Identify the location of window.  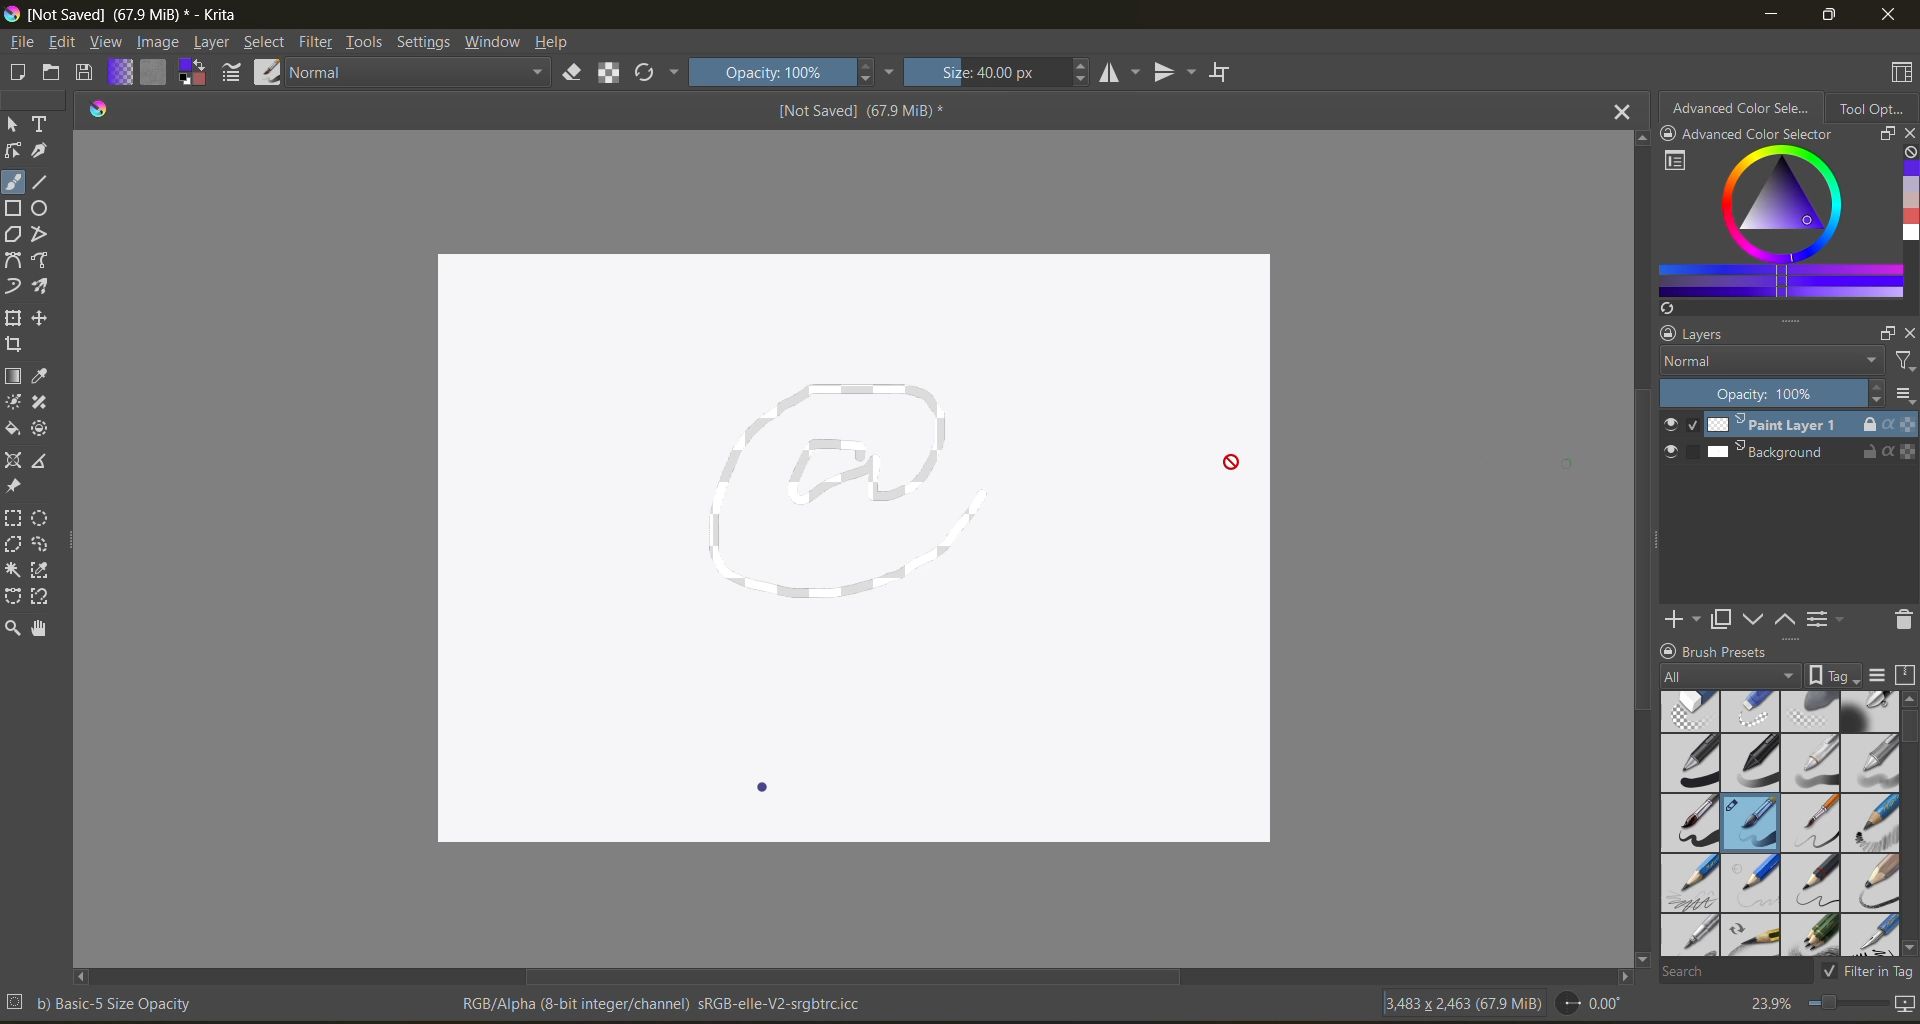
(493, 42).